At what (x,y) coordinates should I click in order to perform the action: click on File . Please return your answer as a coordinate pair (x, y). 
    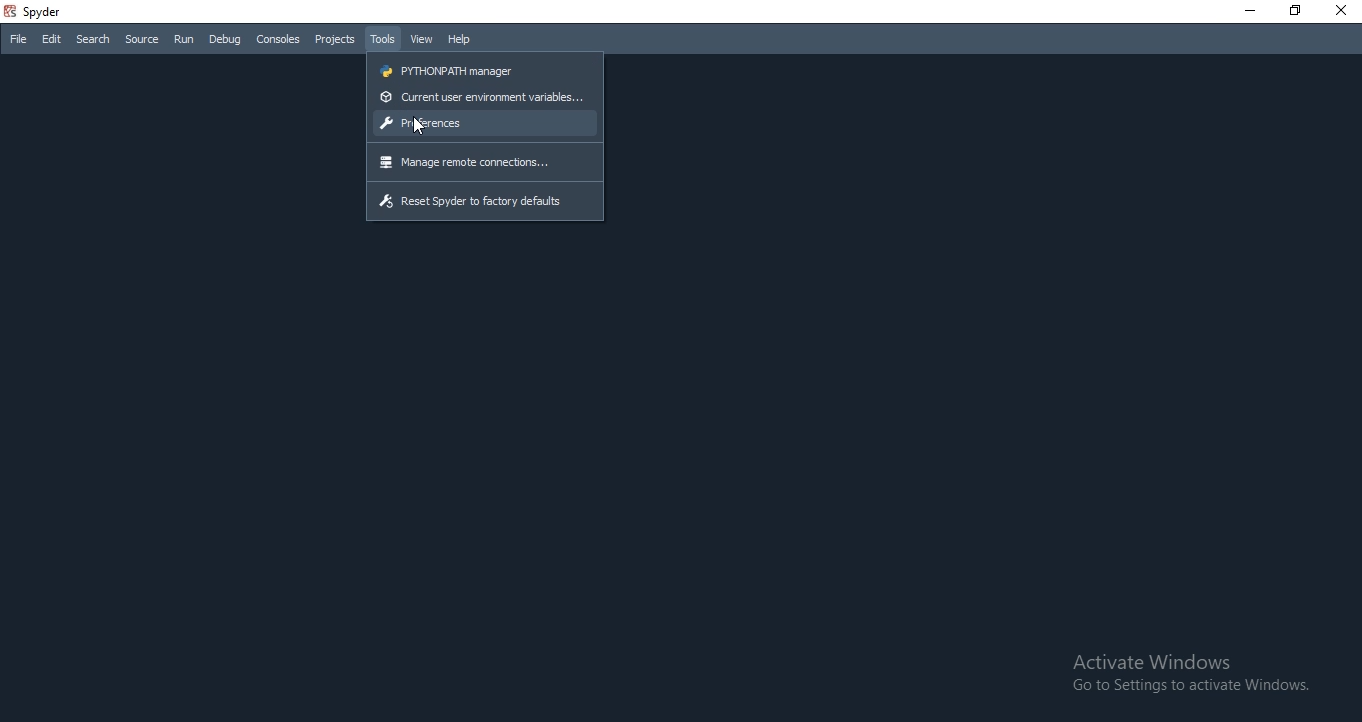
    Looking at the image, I should click on (16, 39).